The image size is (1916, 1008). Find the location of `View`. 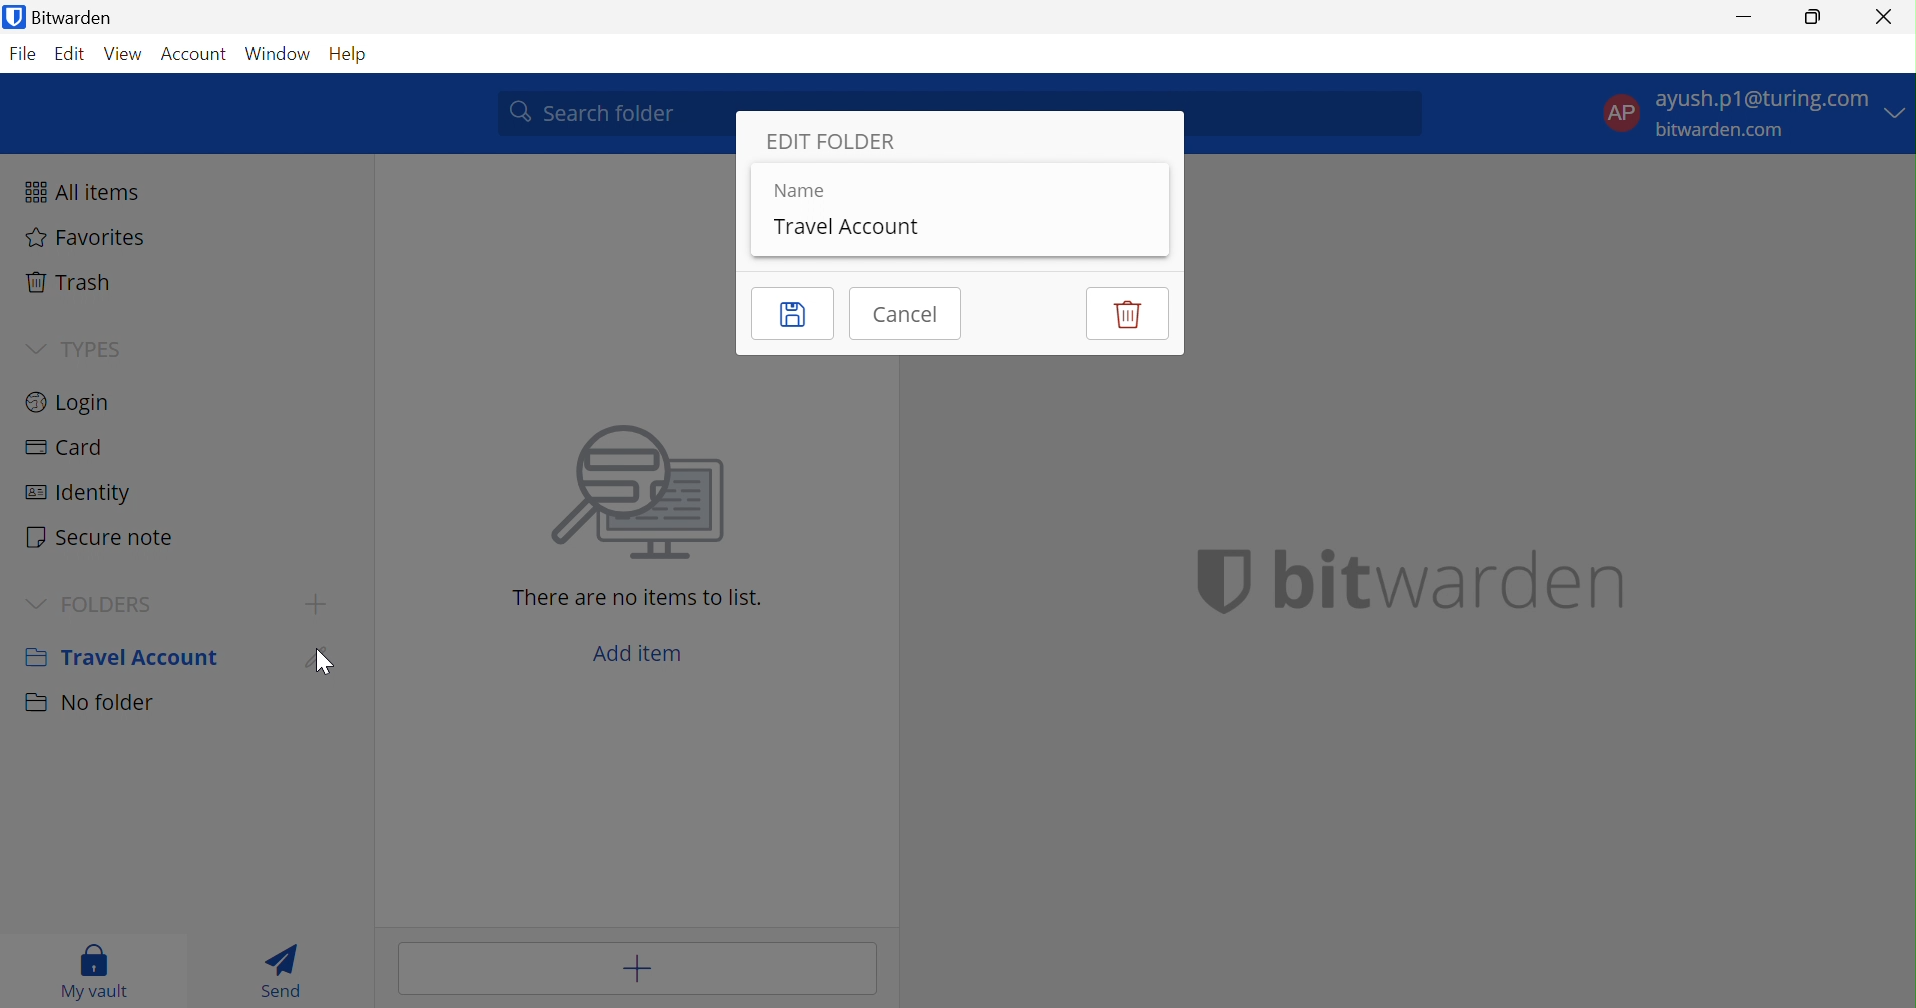

View is located at coordinates (126, 53).